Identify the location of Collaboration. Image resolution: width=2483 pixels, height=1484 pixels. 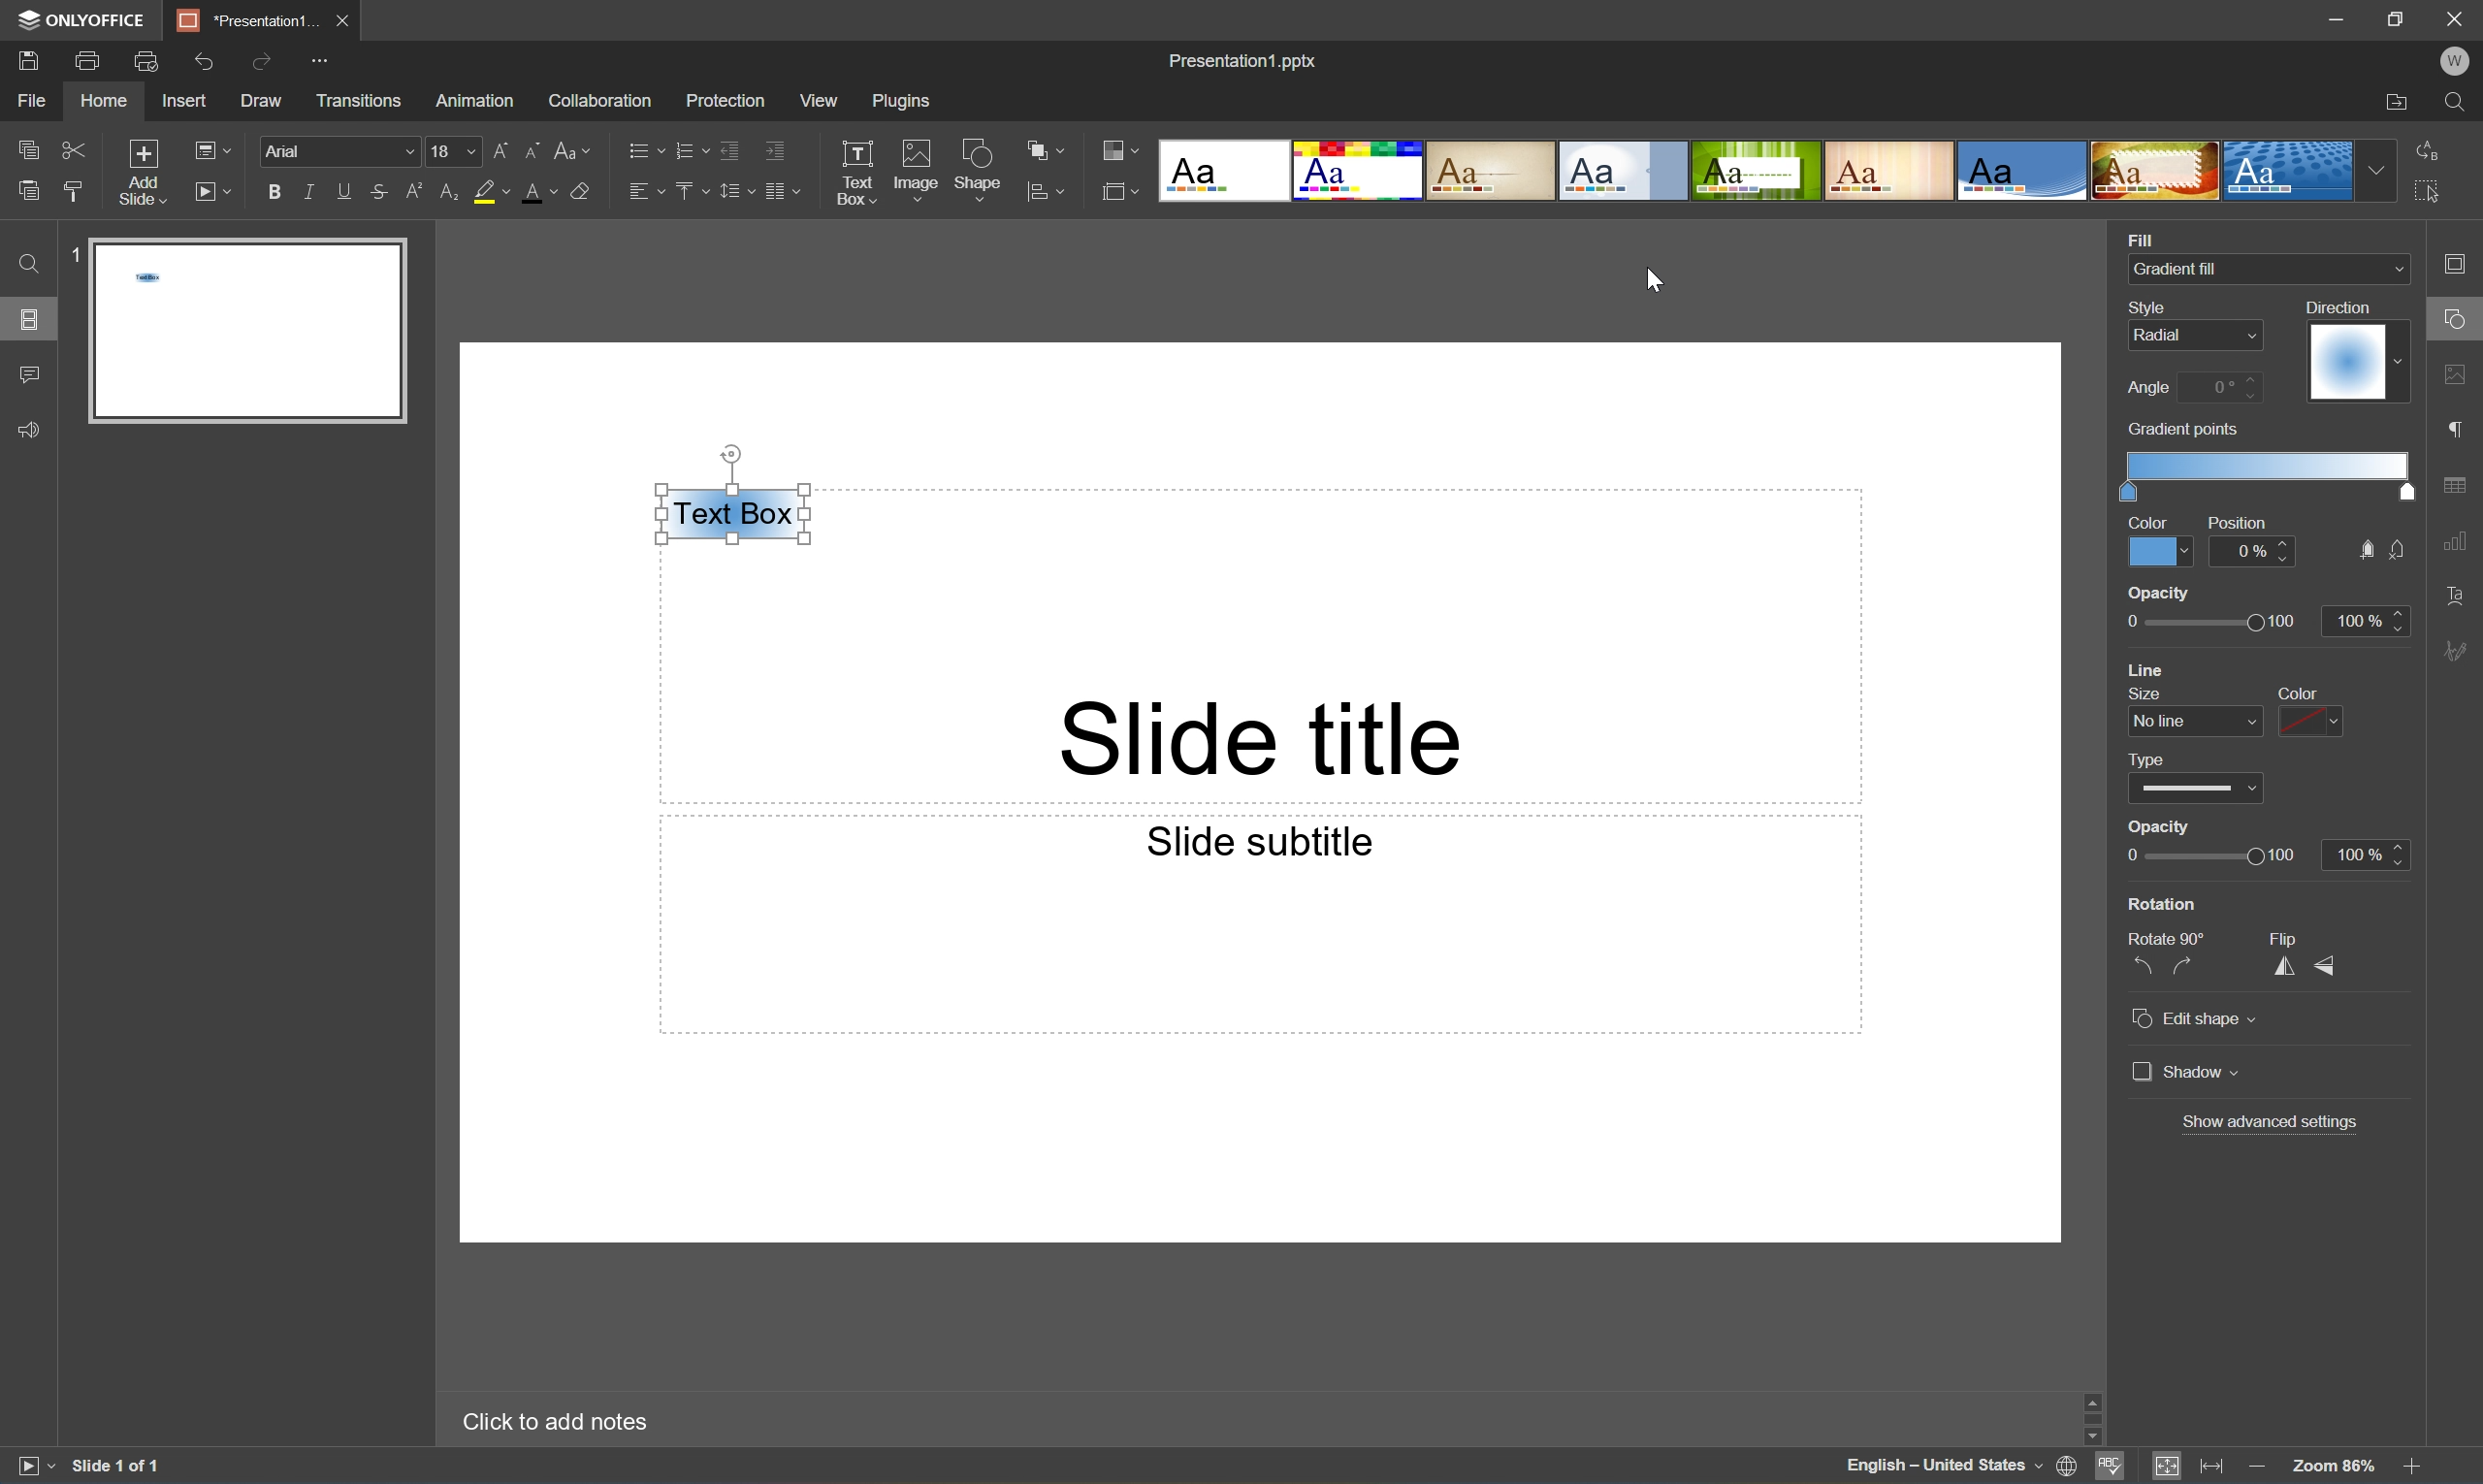
(599, 101).